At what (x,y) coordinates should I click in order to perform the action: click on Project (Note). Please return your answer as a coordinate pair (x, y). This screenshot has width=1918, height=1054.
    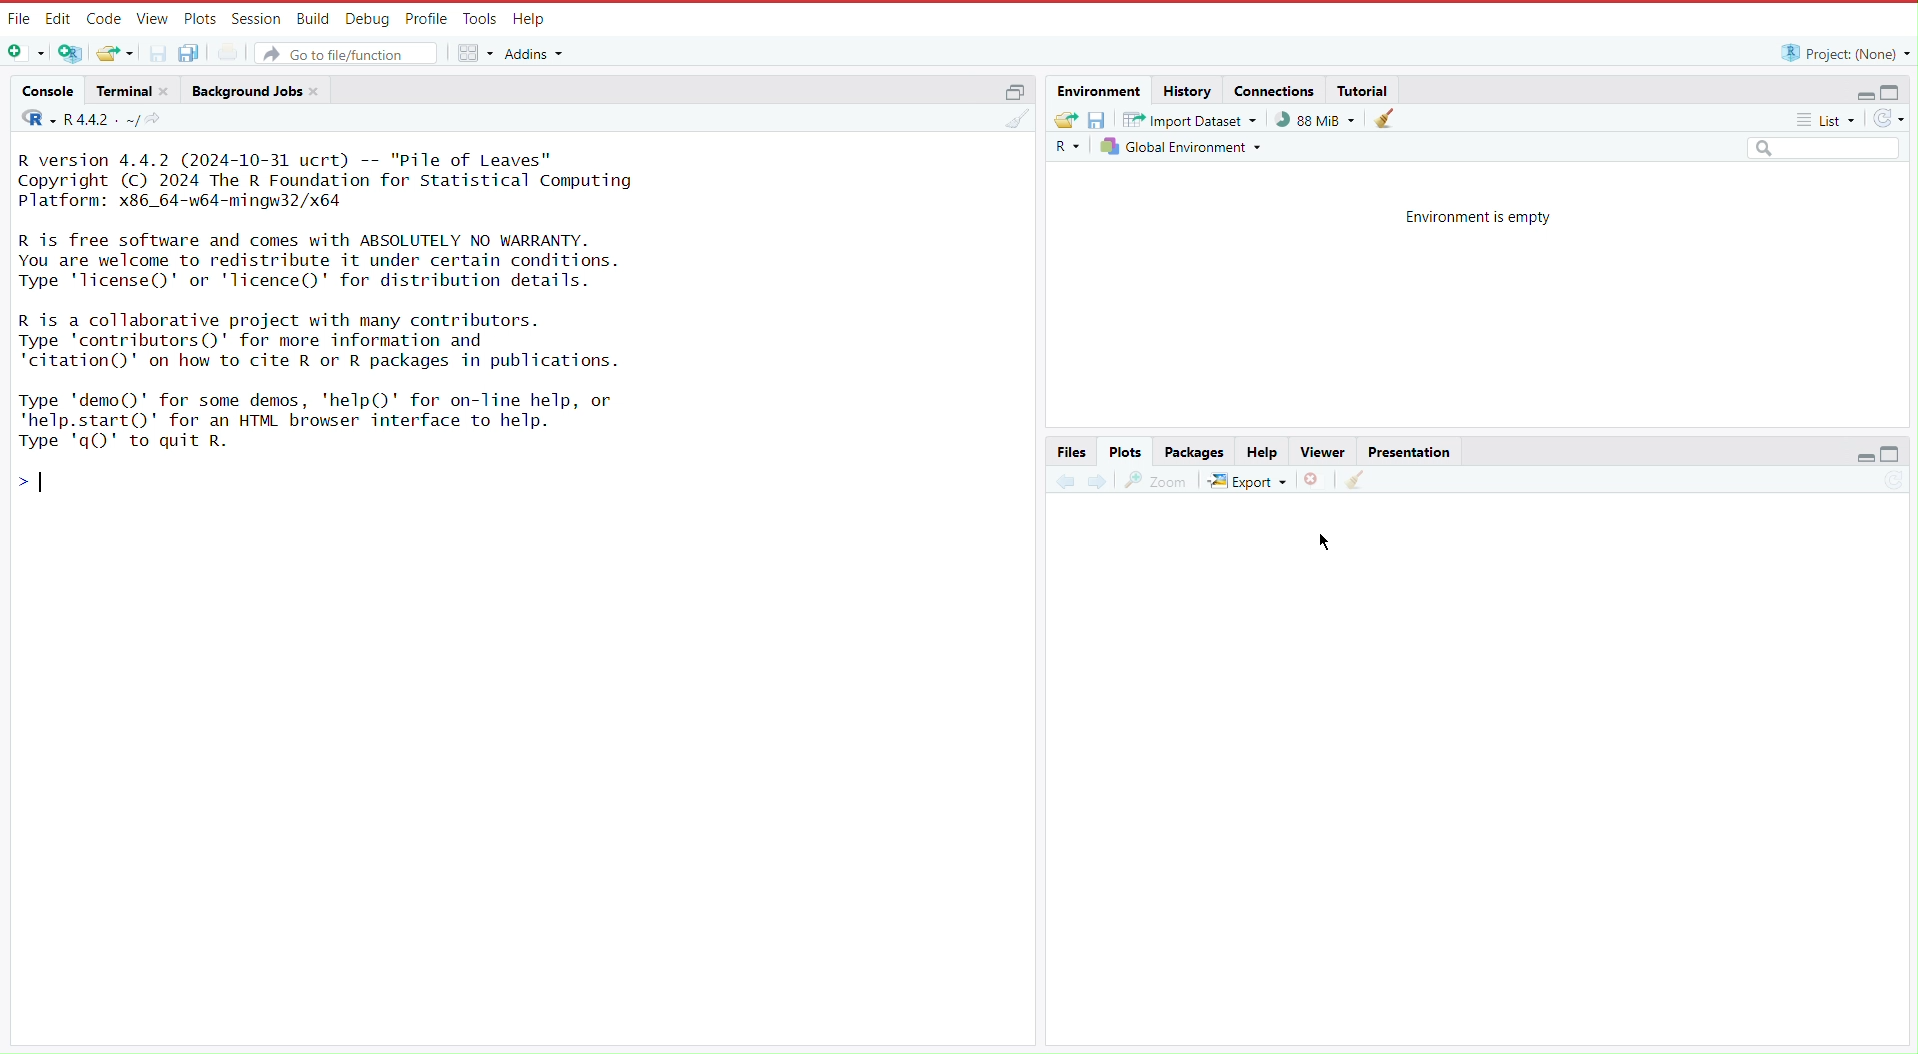
    Looking at the image, I should click on (1840, 52).